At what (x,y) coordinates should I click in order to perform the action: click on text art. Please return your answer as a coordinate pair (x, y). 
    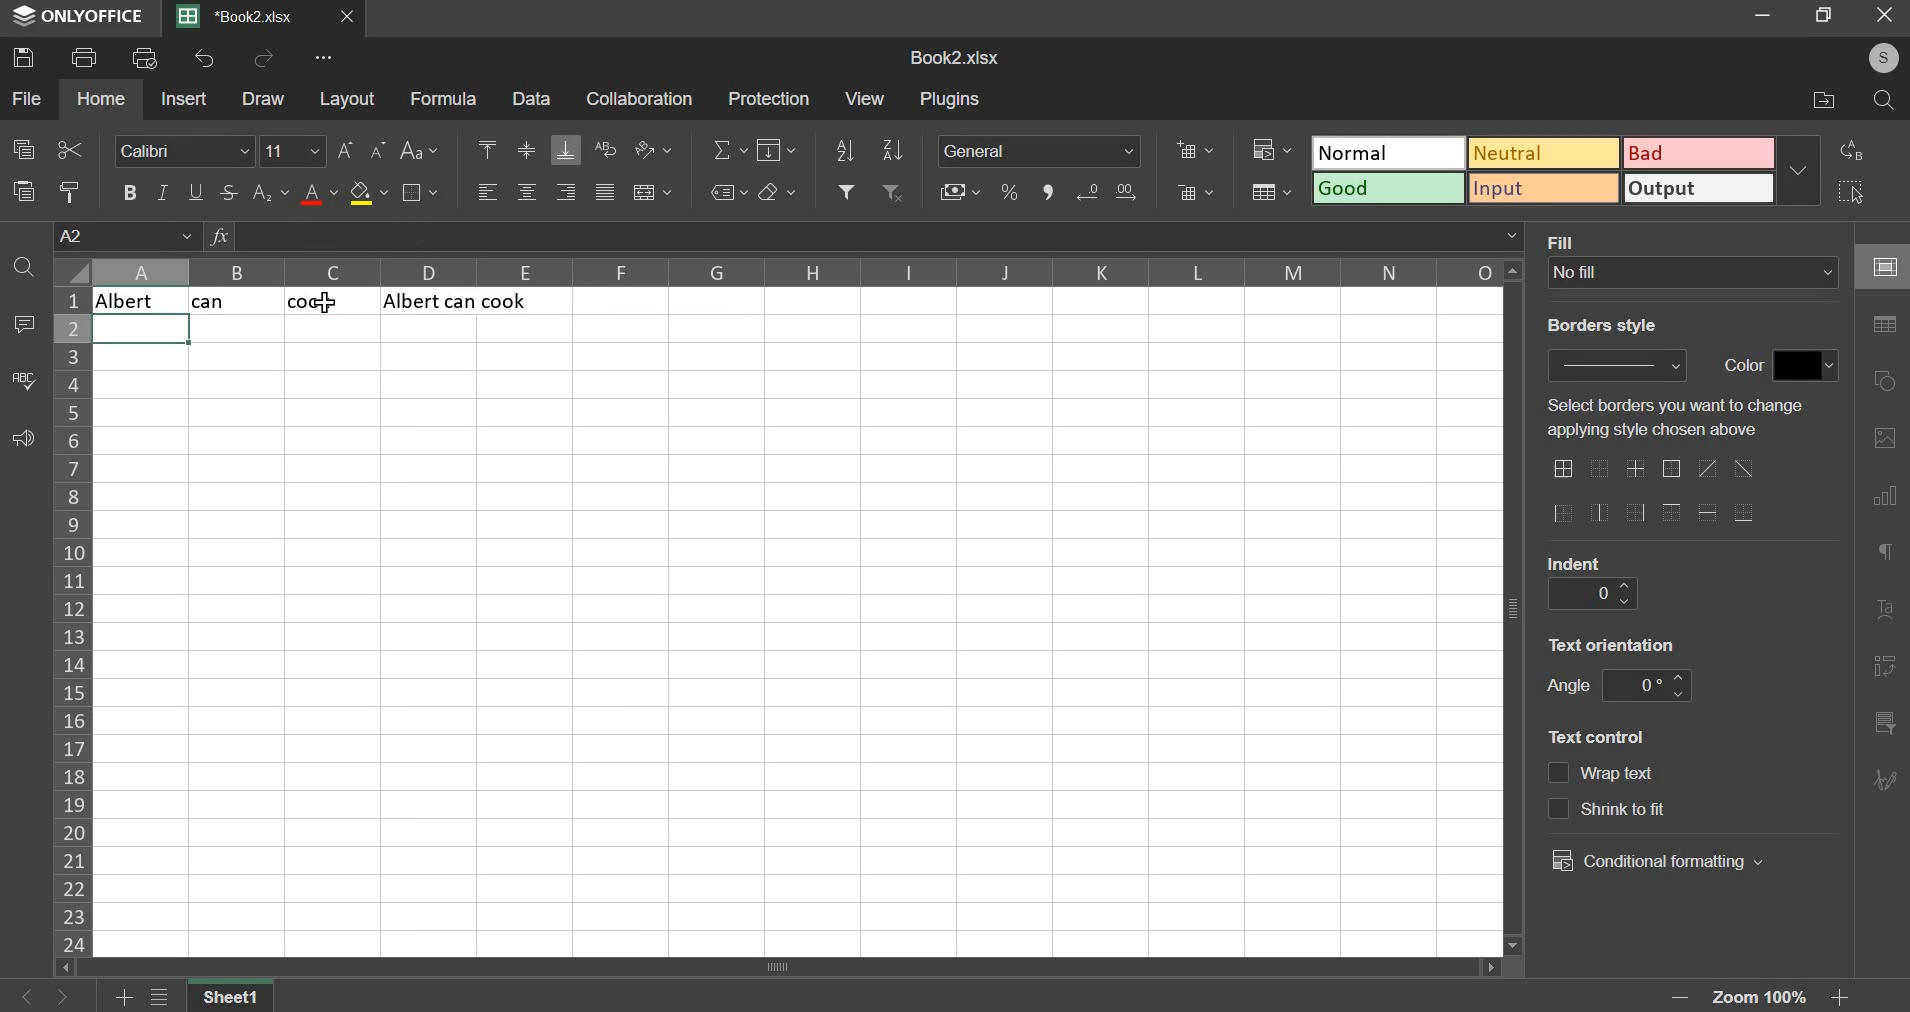
    Looking at the image, I should click on (1885, 615).